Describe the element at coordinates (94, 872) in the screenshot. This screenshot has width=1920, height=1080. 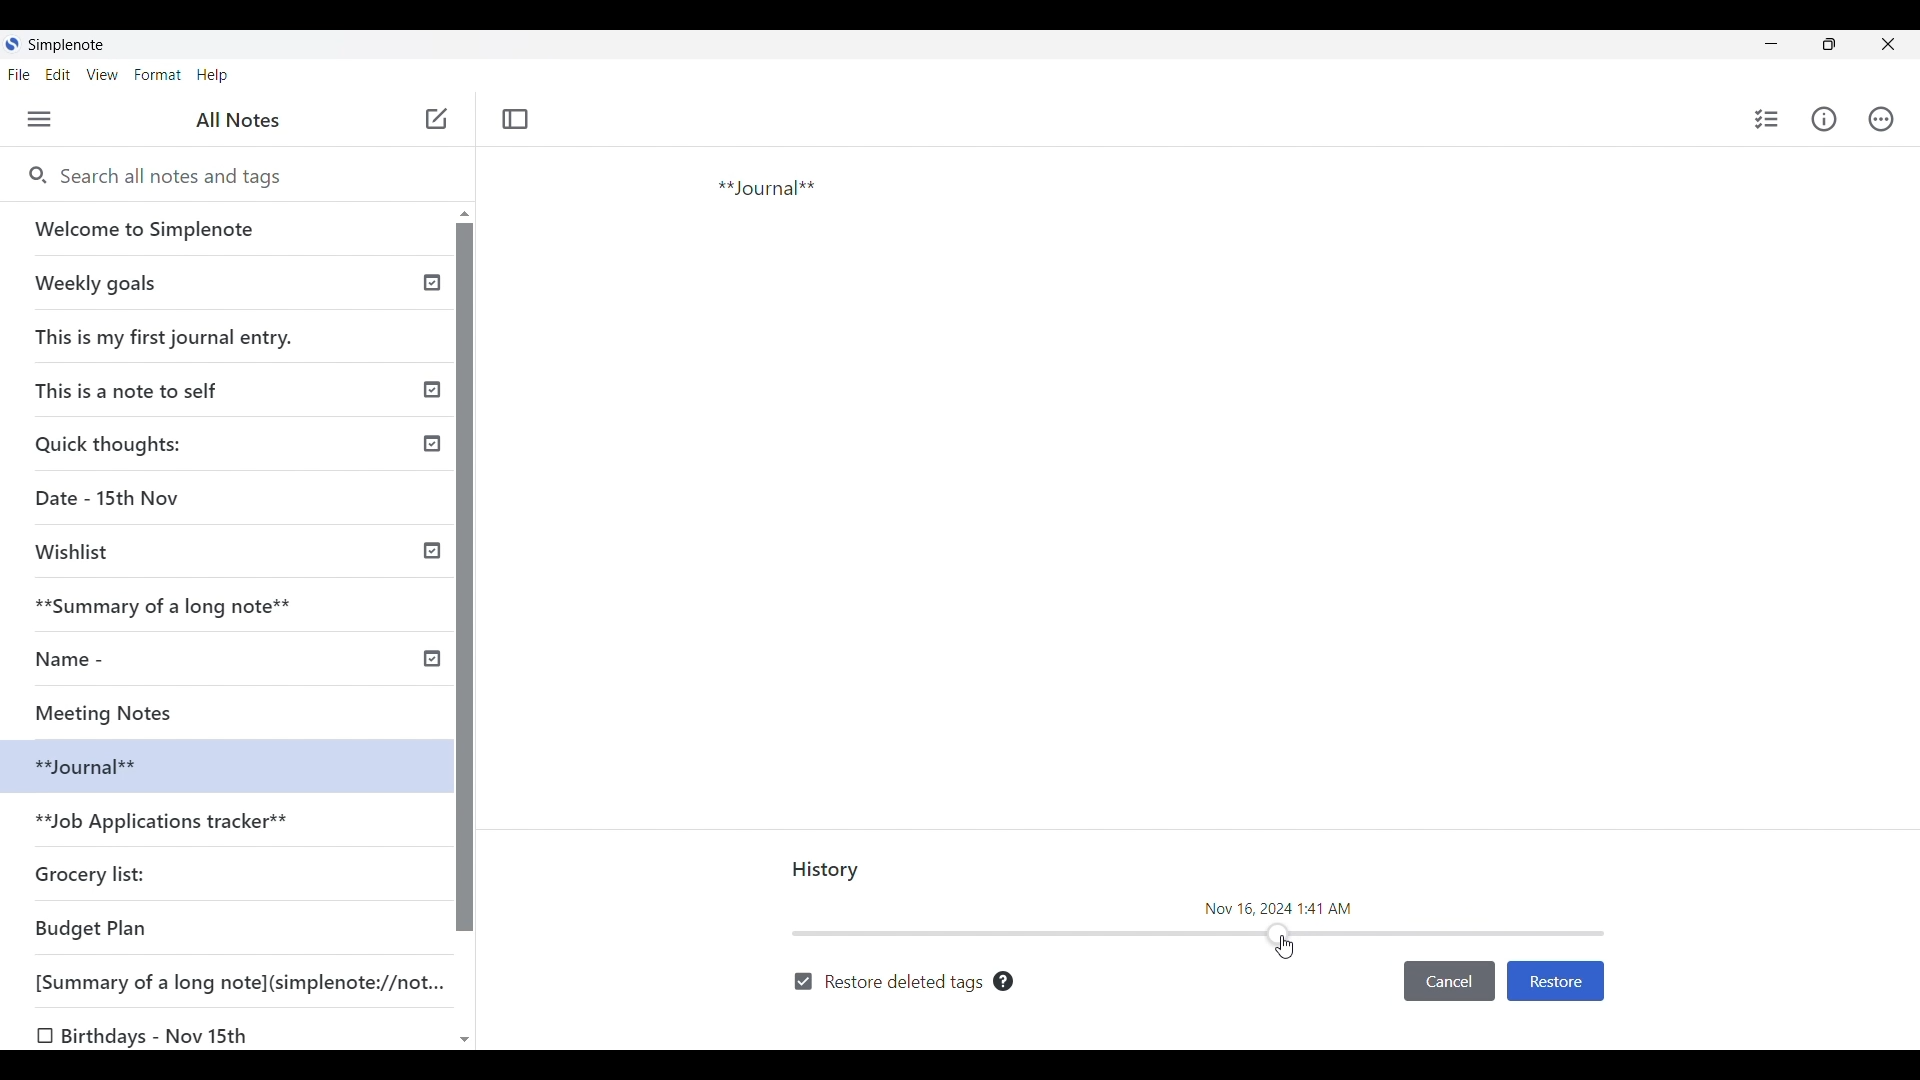
I see `Grocery list:` at that location.